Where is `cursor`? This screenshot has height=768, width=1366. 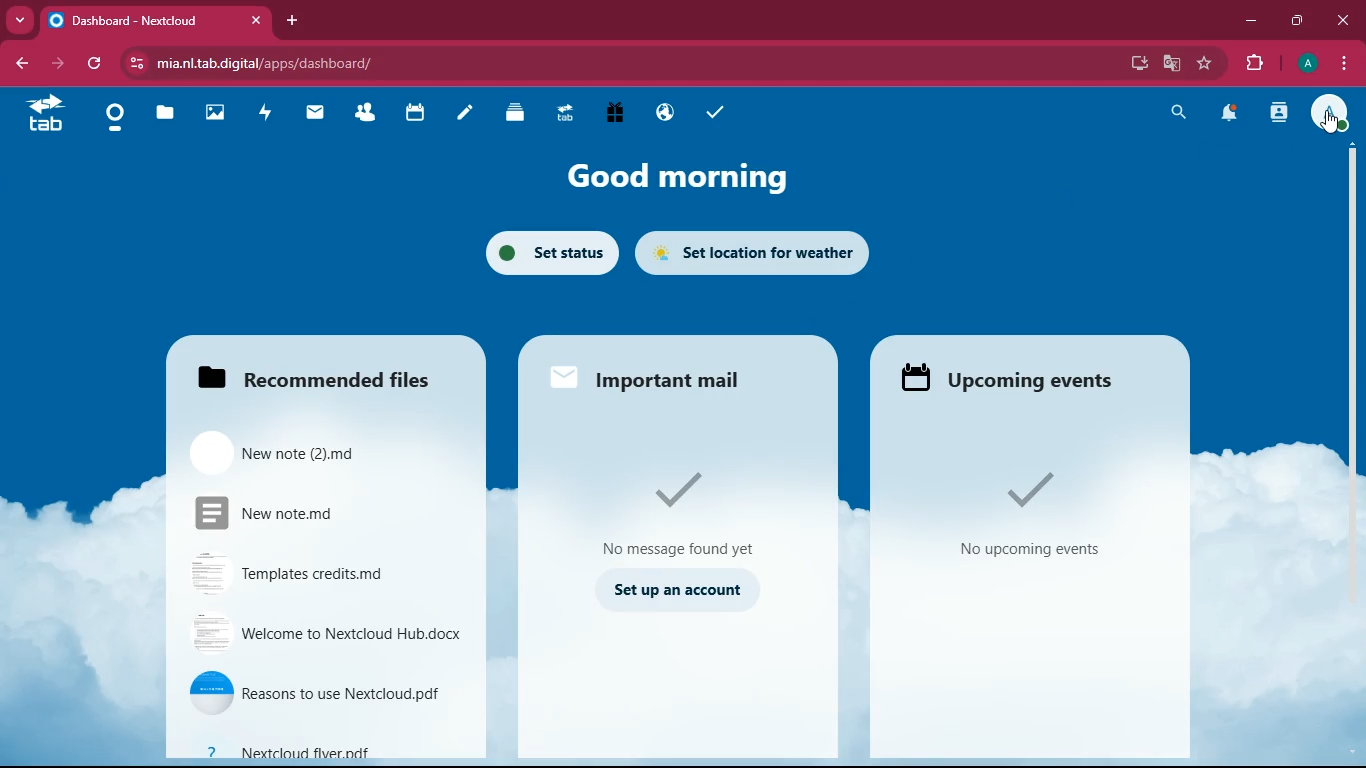 cursor is located at coordinates (1331, 122).